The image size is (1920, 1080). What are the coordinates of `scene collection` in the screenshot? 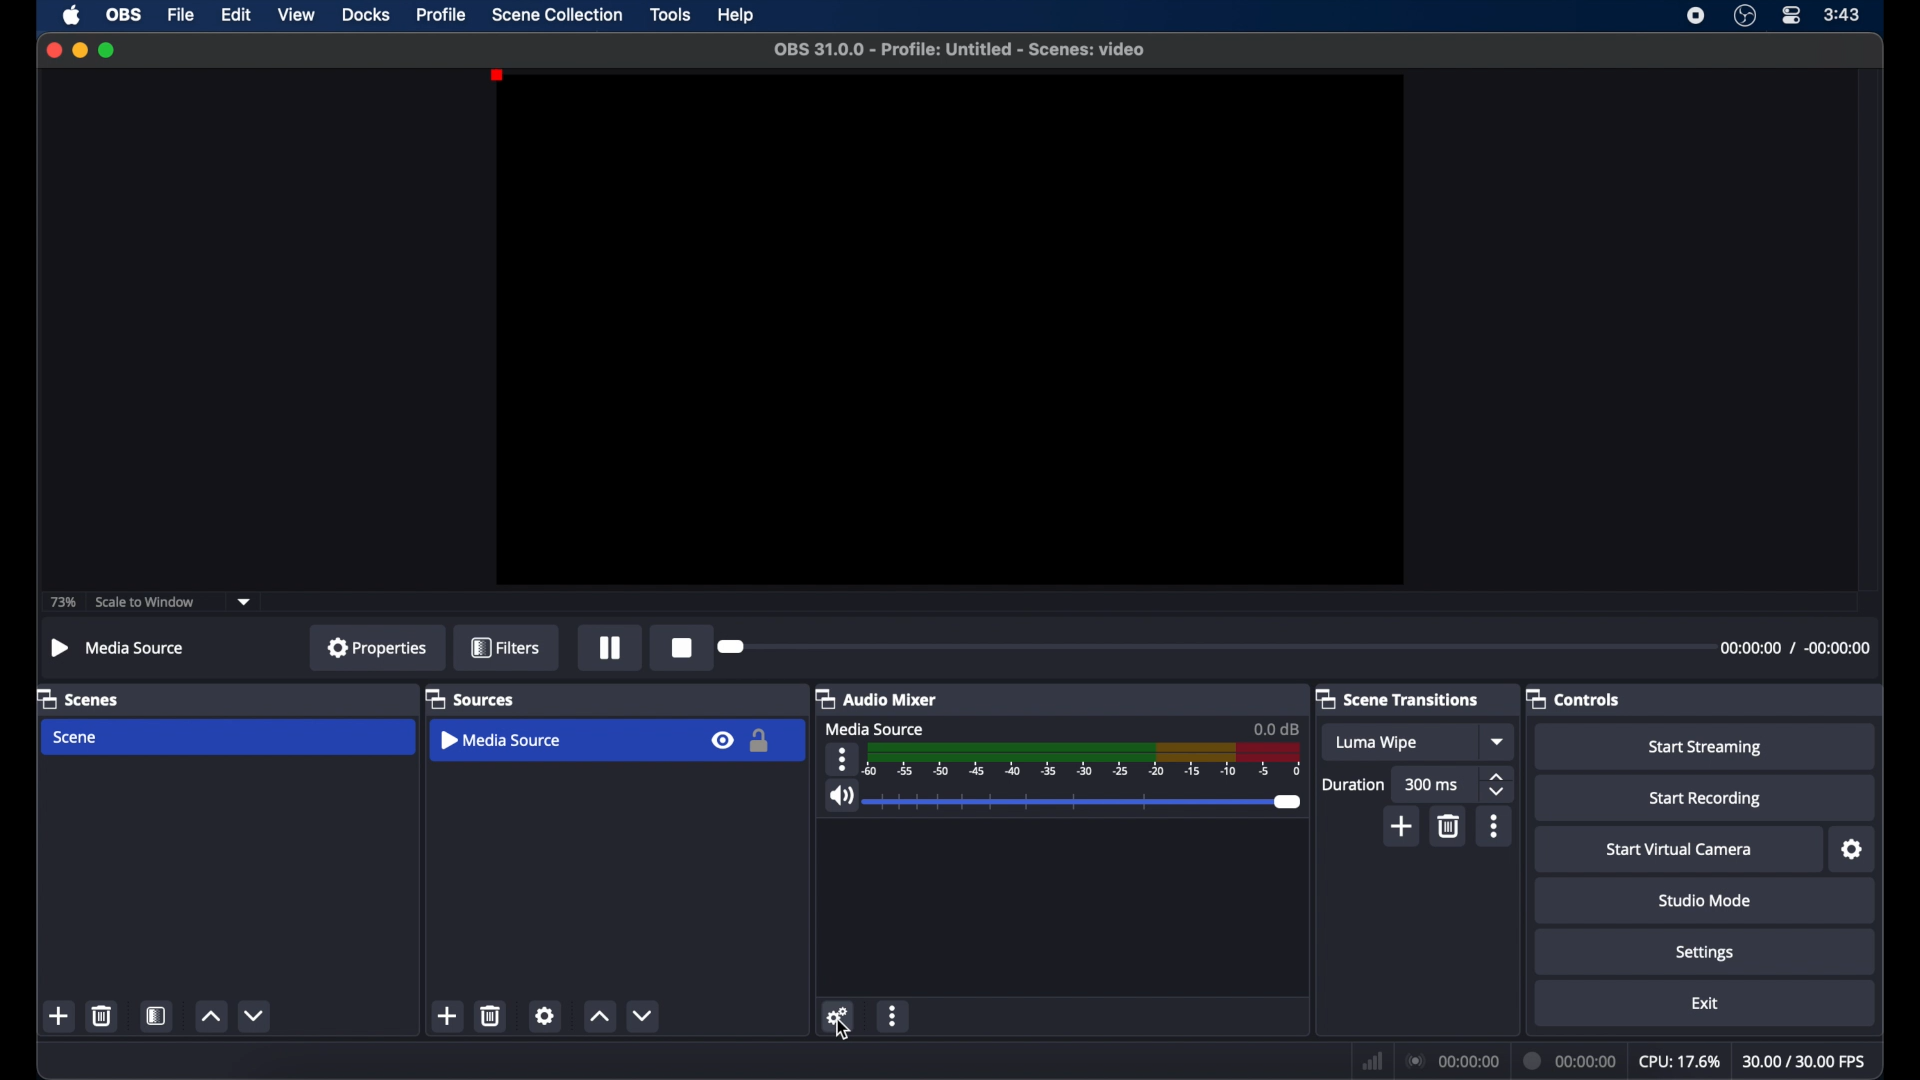 It's located at (557, 15).